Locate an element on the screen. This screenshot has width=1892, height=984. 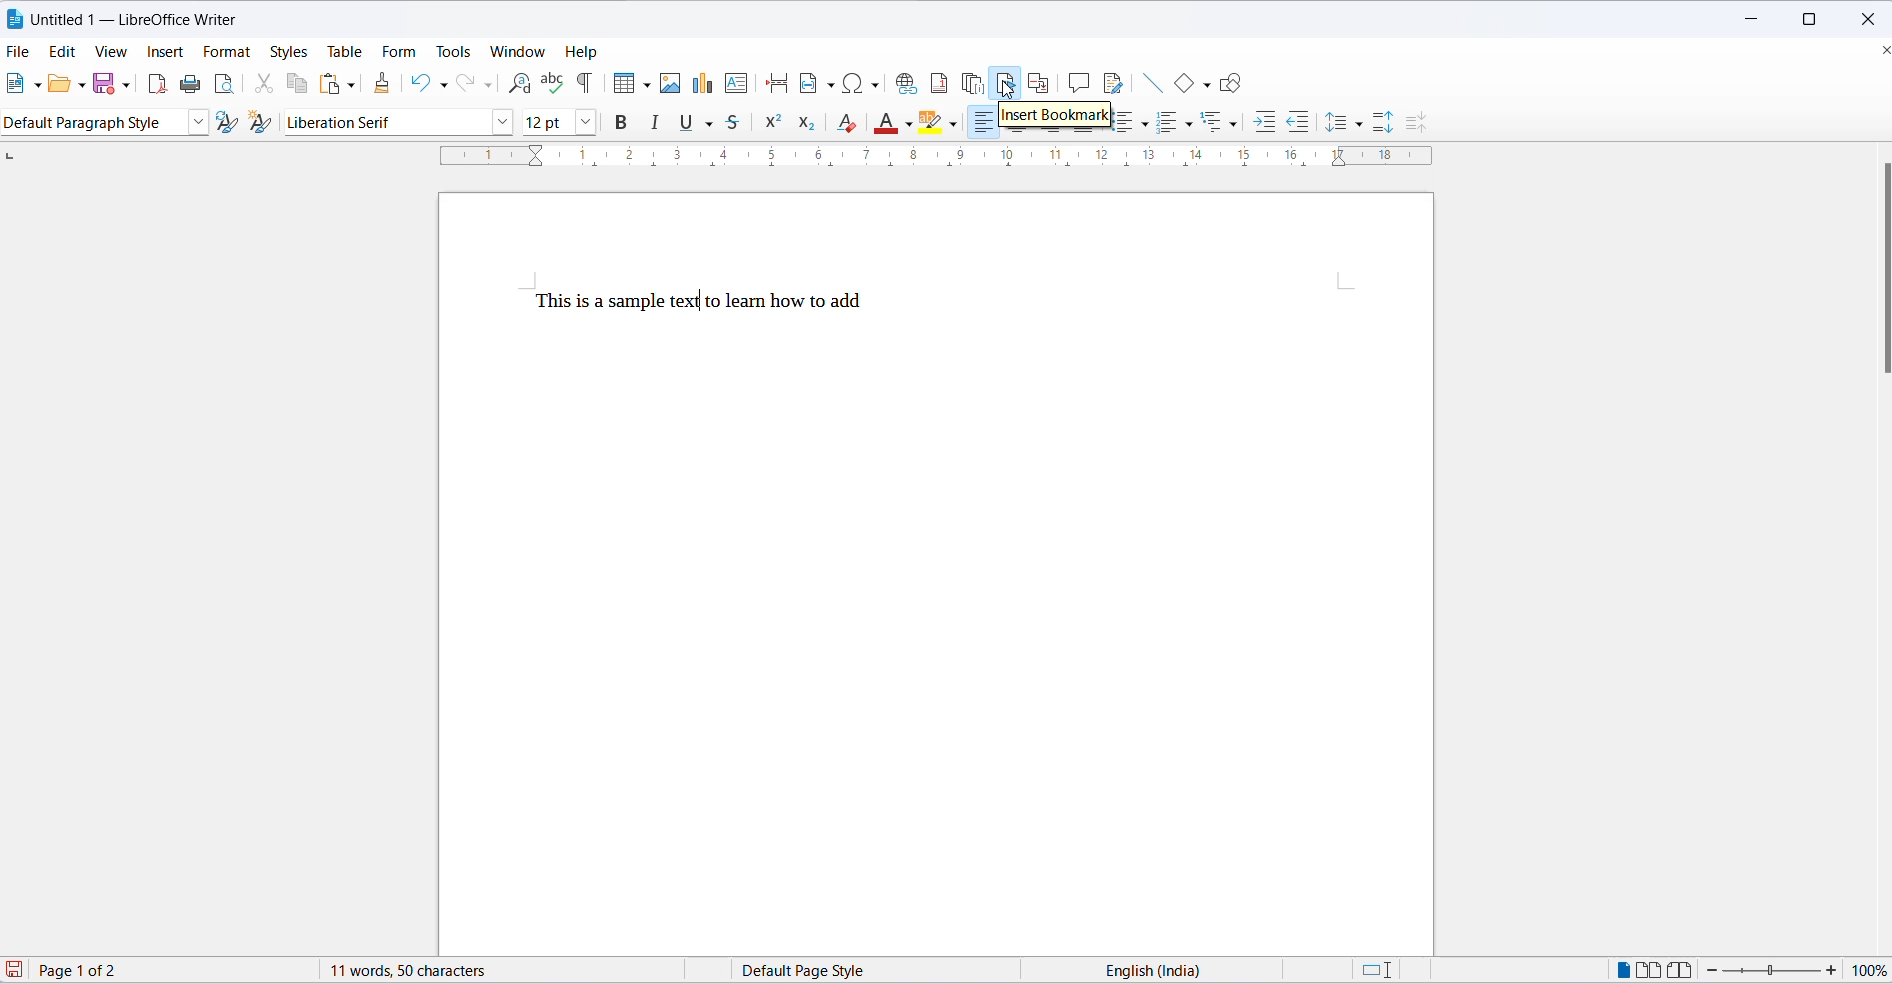
book view is located at coordinates (1681, 969).